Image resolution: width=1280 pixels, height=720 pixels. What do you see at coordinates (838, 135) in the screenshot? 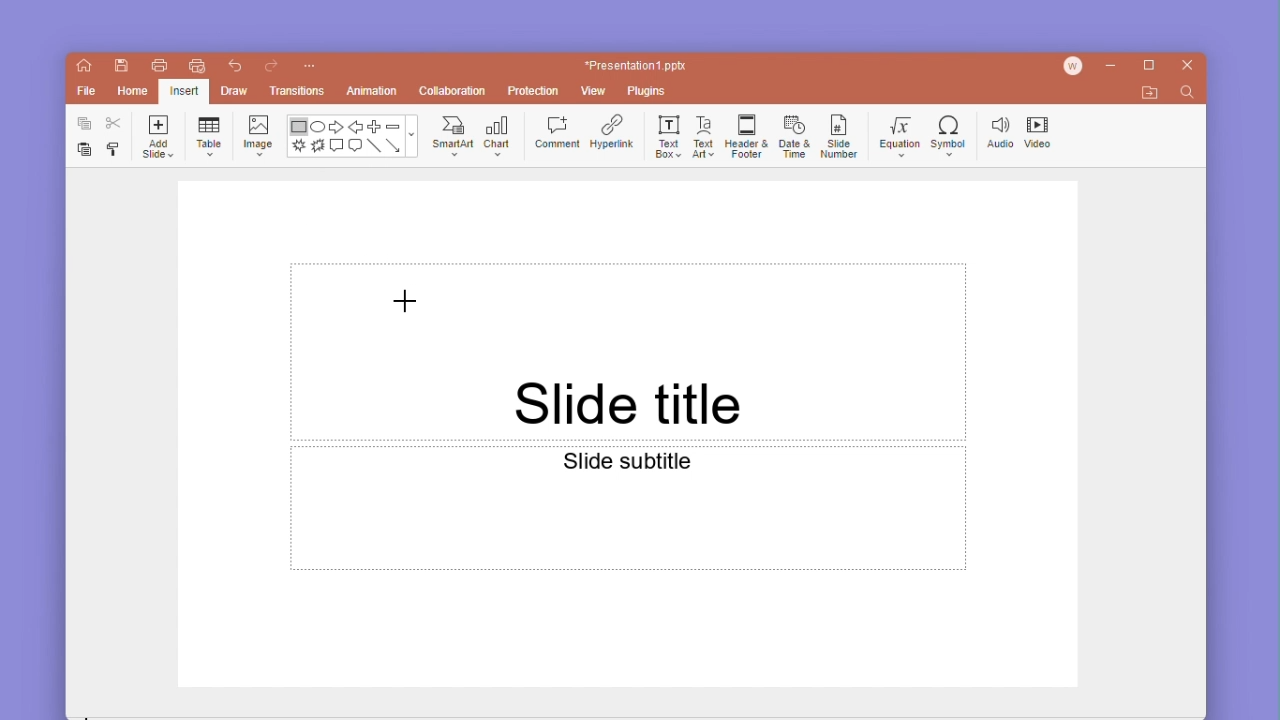
I see `slide number` at bounding box center [838, 135].